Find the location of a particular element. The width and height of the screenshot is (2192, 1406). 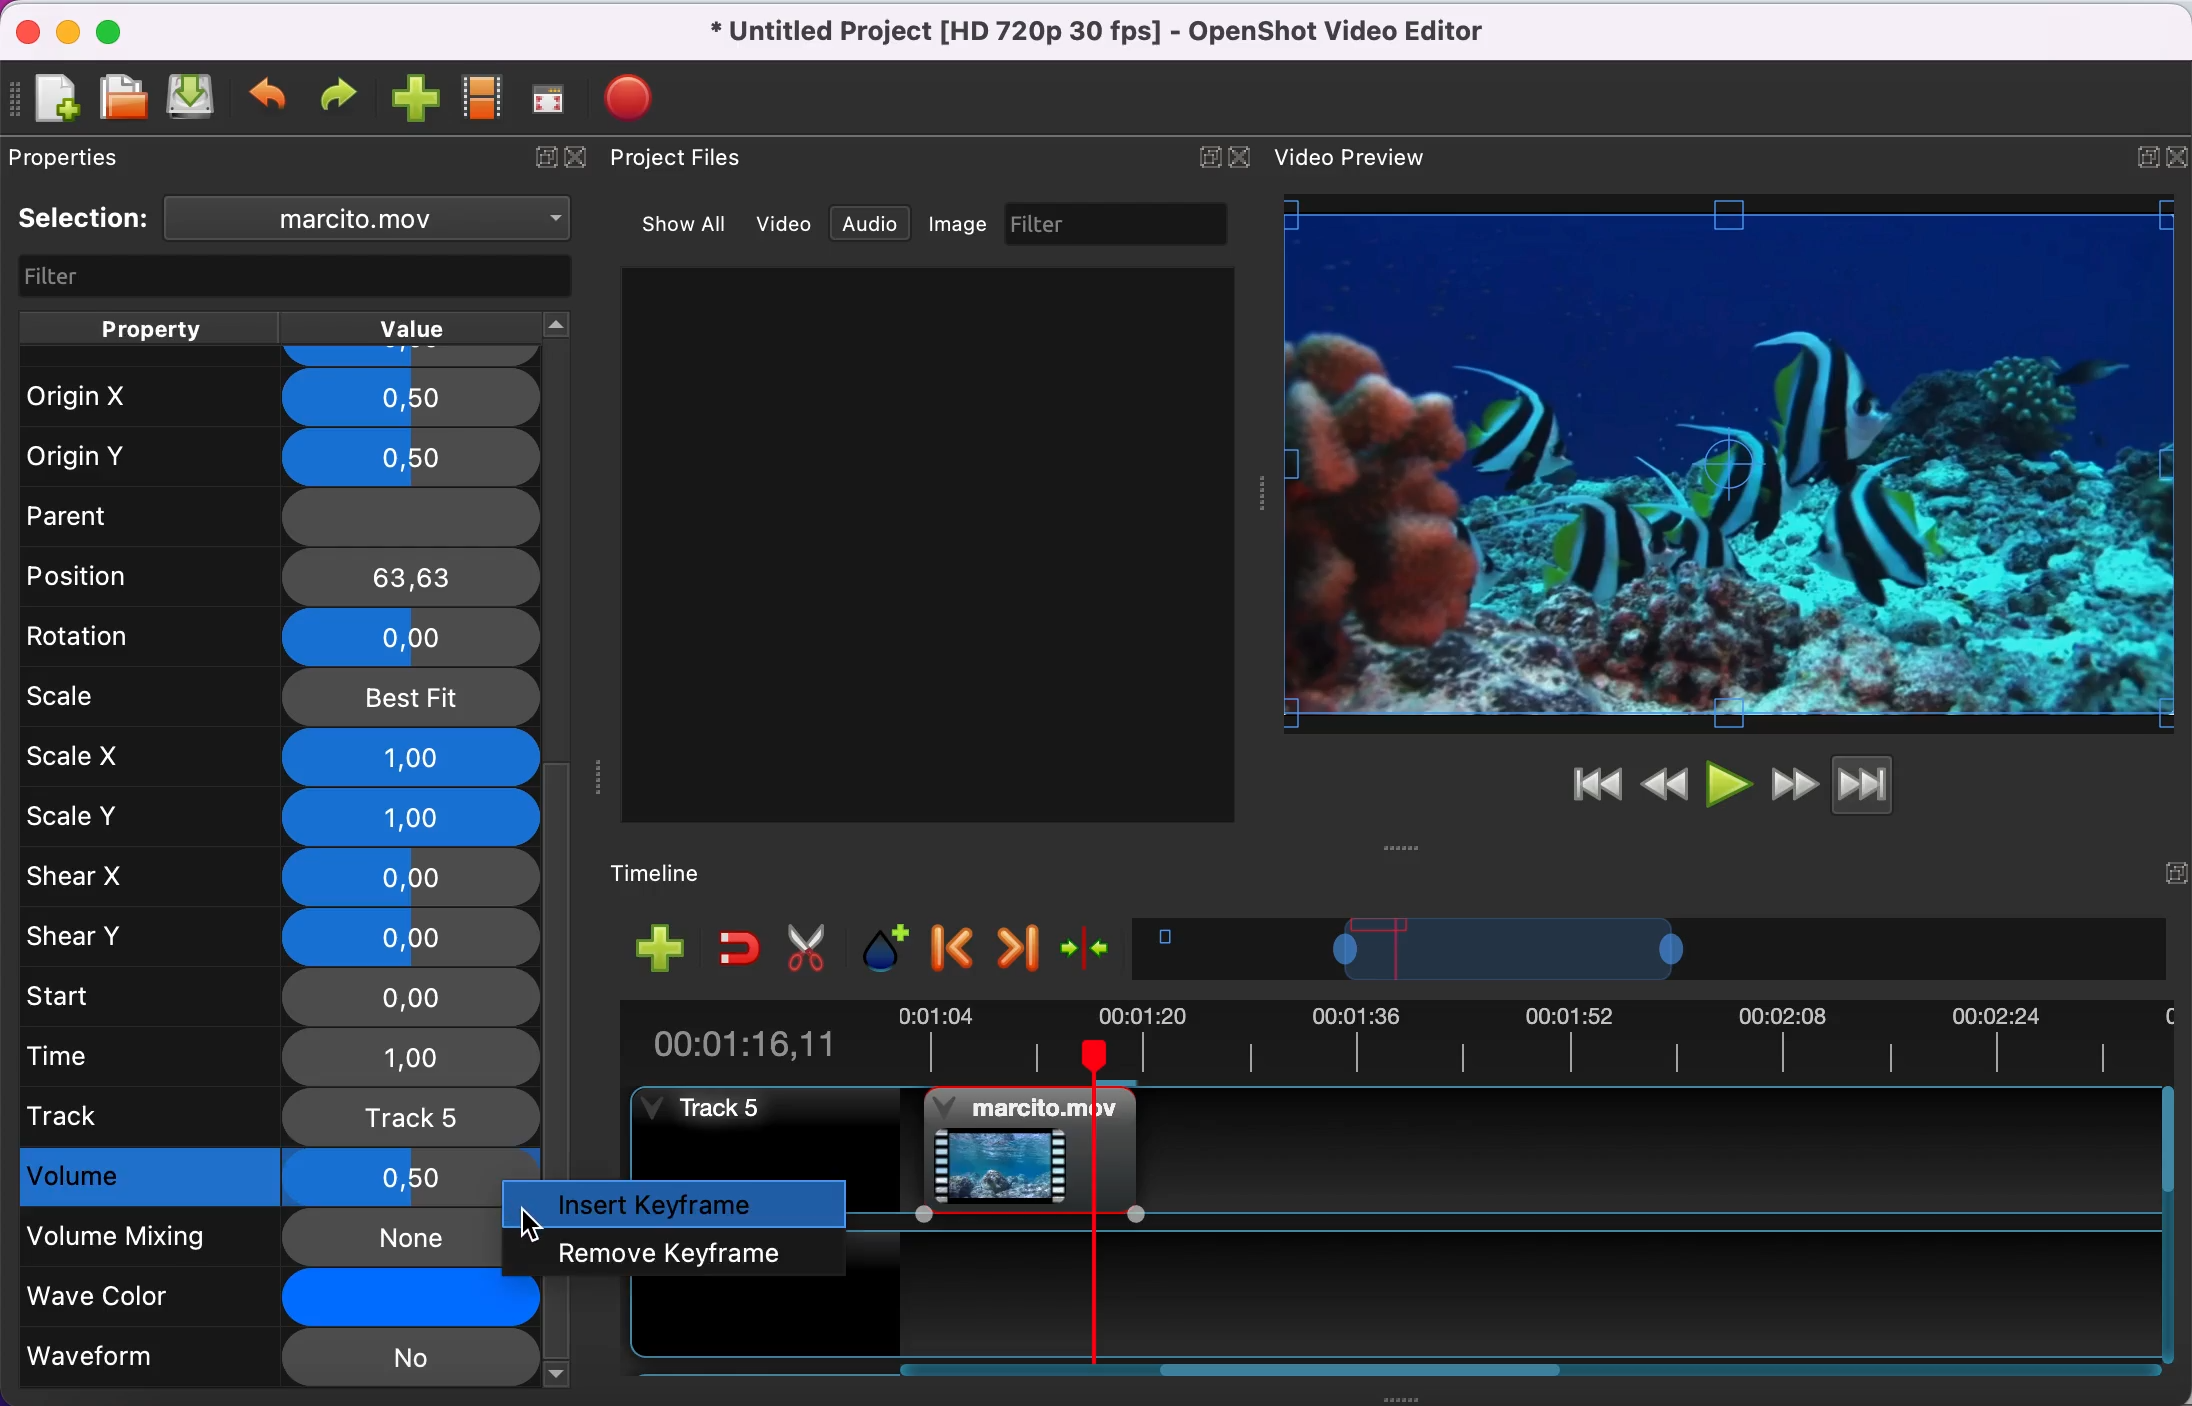

redo is located at coordinates (344, 97).